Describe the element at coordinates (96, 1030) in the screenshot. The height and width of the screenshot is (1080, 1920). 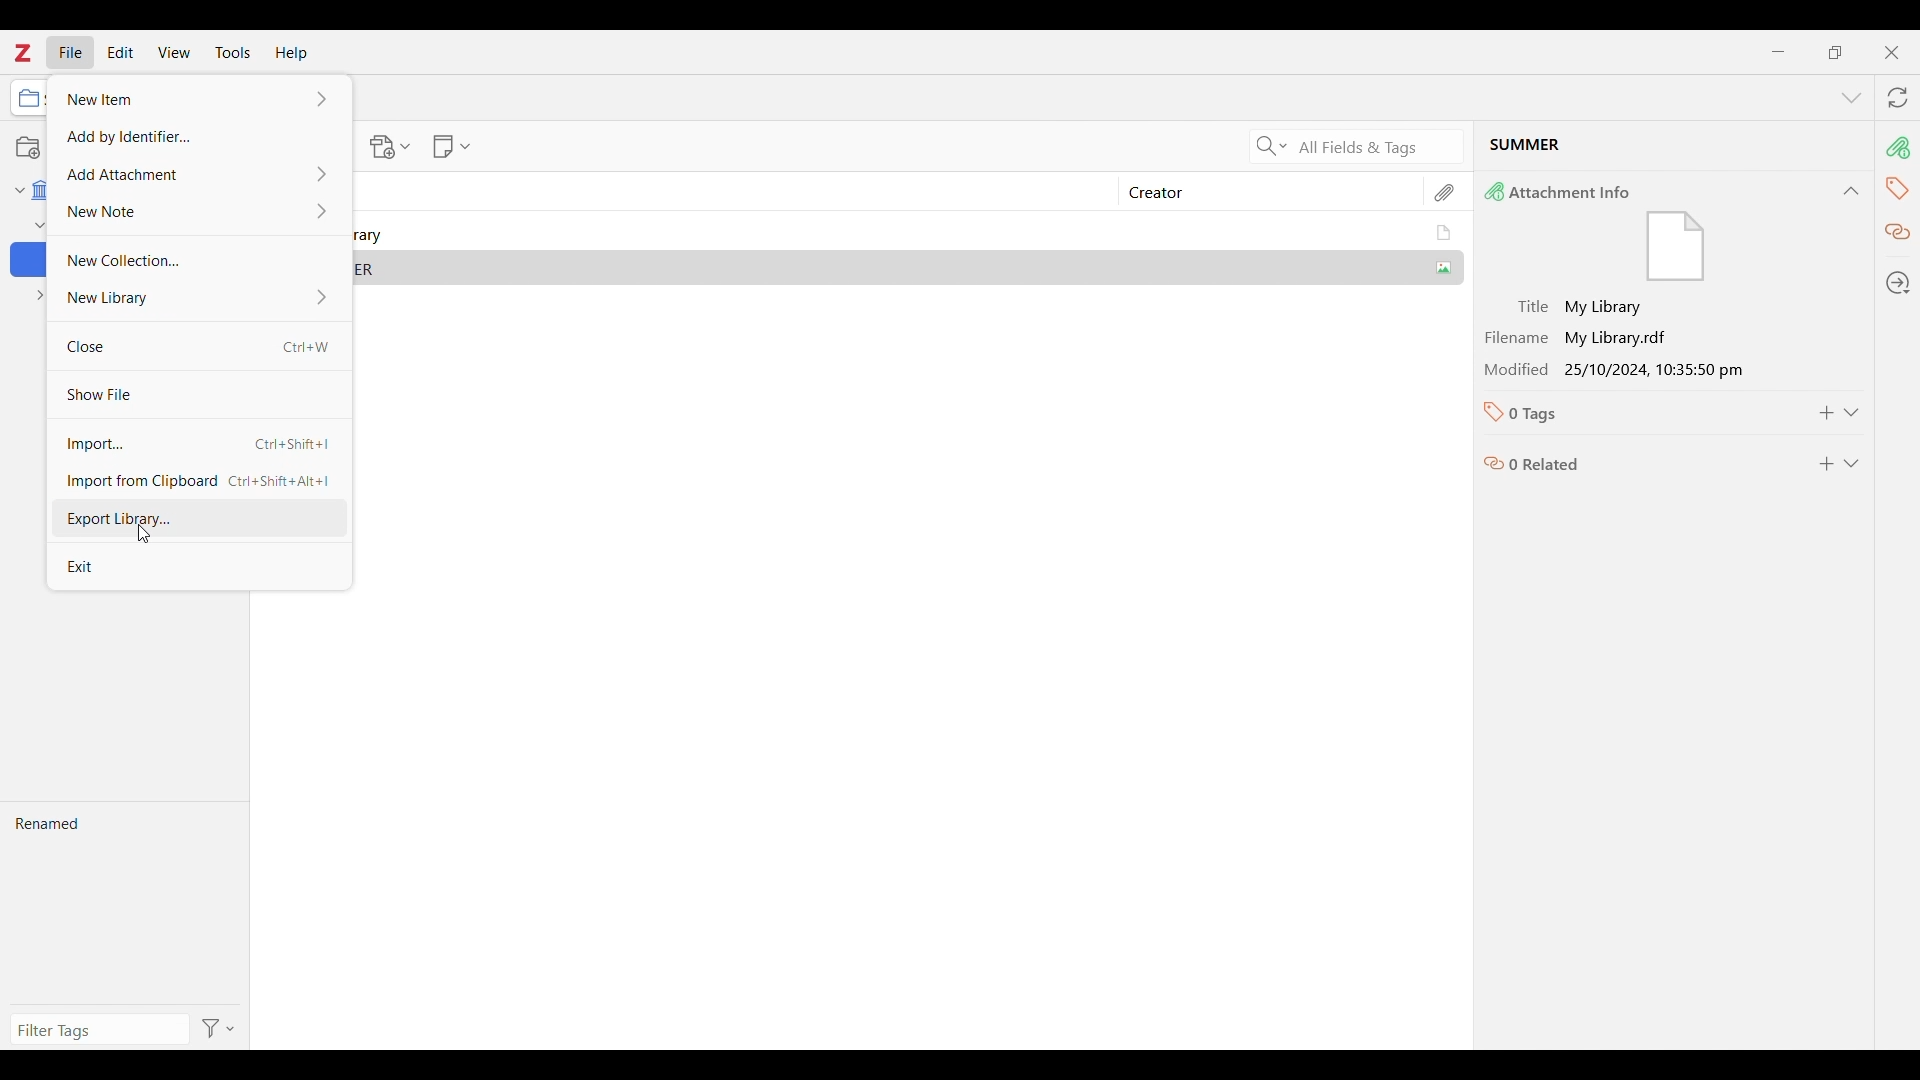
I see `Type filter tag` at that location.